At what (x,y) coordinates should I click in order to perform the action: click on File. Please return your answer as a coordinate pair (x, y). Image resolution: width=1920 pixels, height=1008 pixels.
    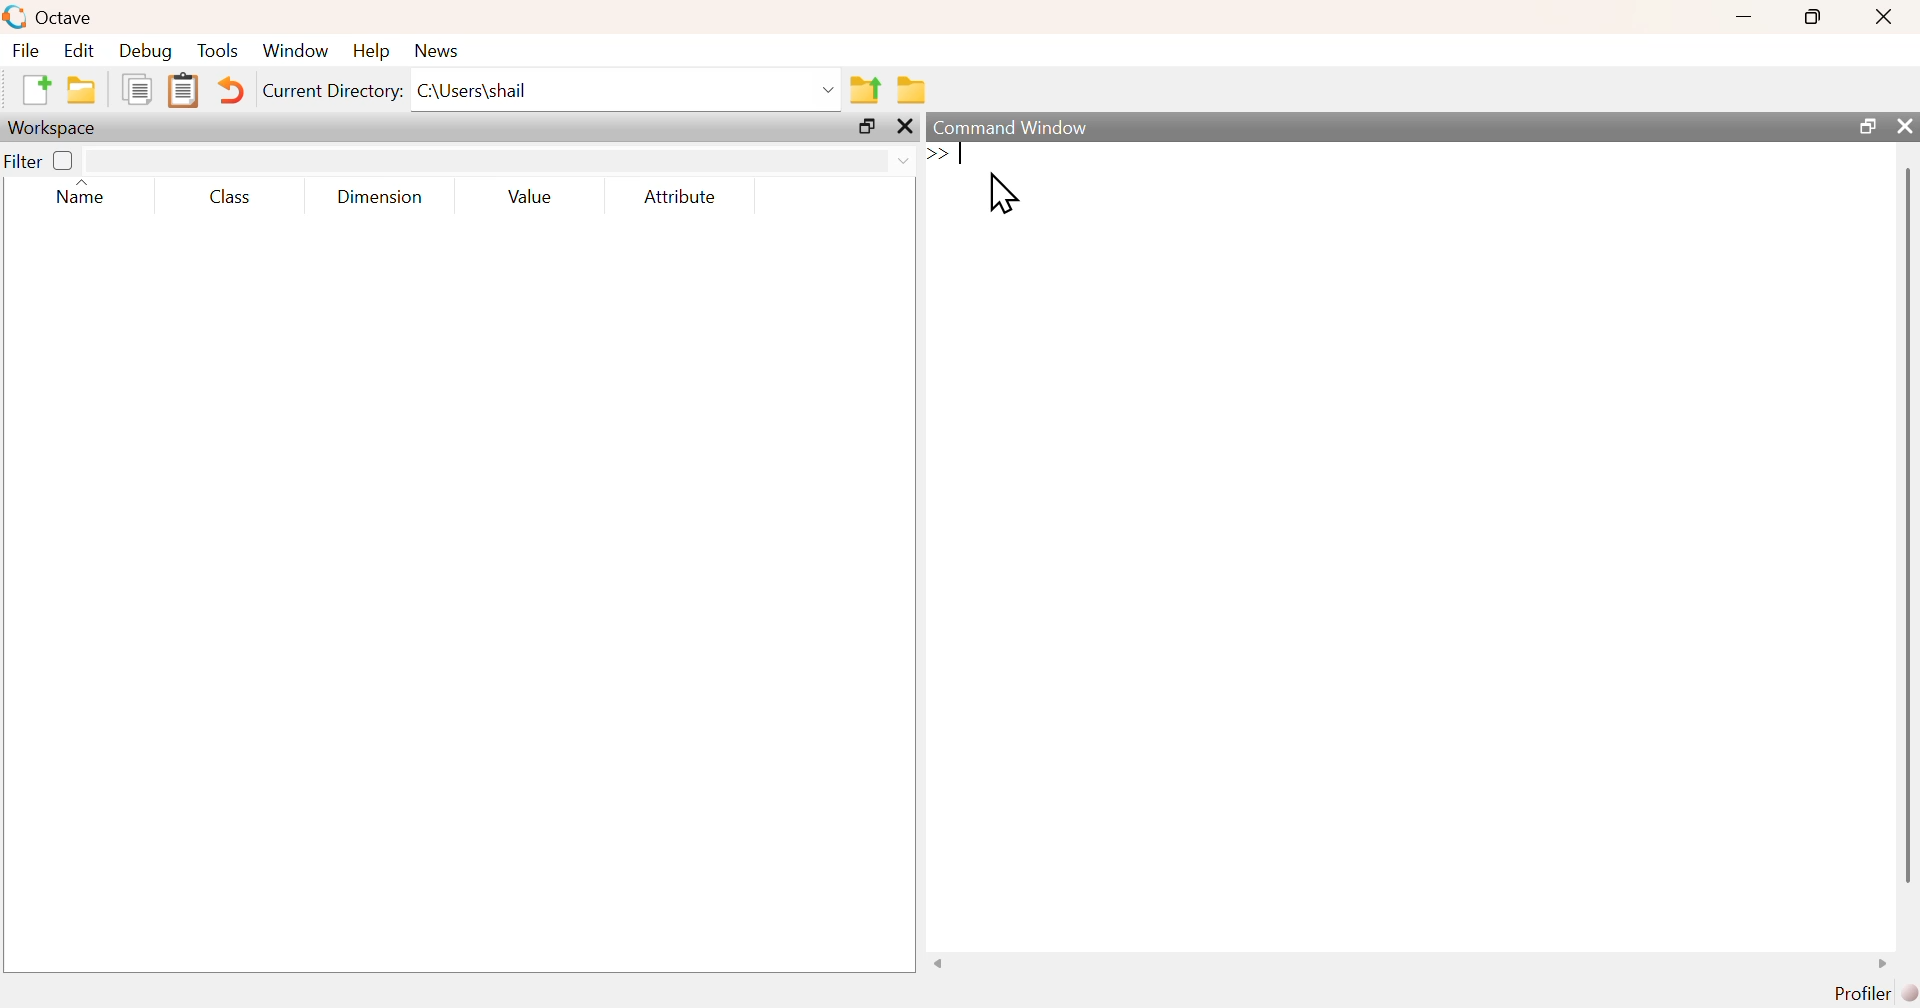
    Looking at the image, I should click on (26, 49).